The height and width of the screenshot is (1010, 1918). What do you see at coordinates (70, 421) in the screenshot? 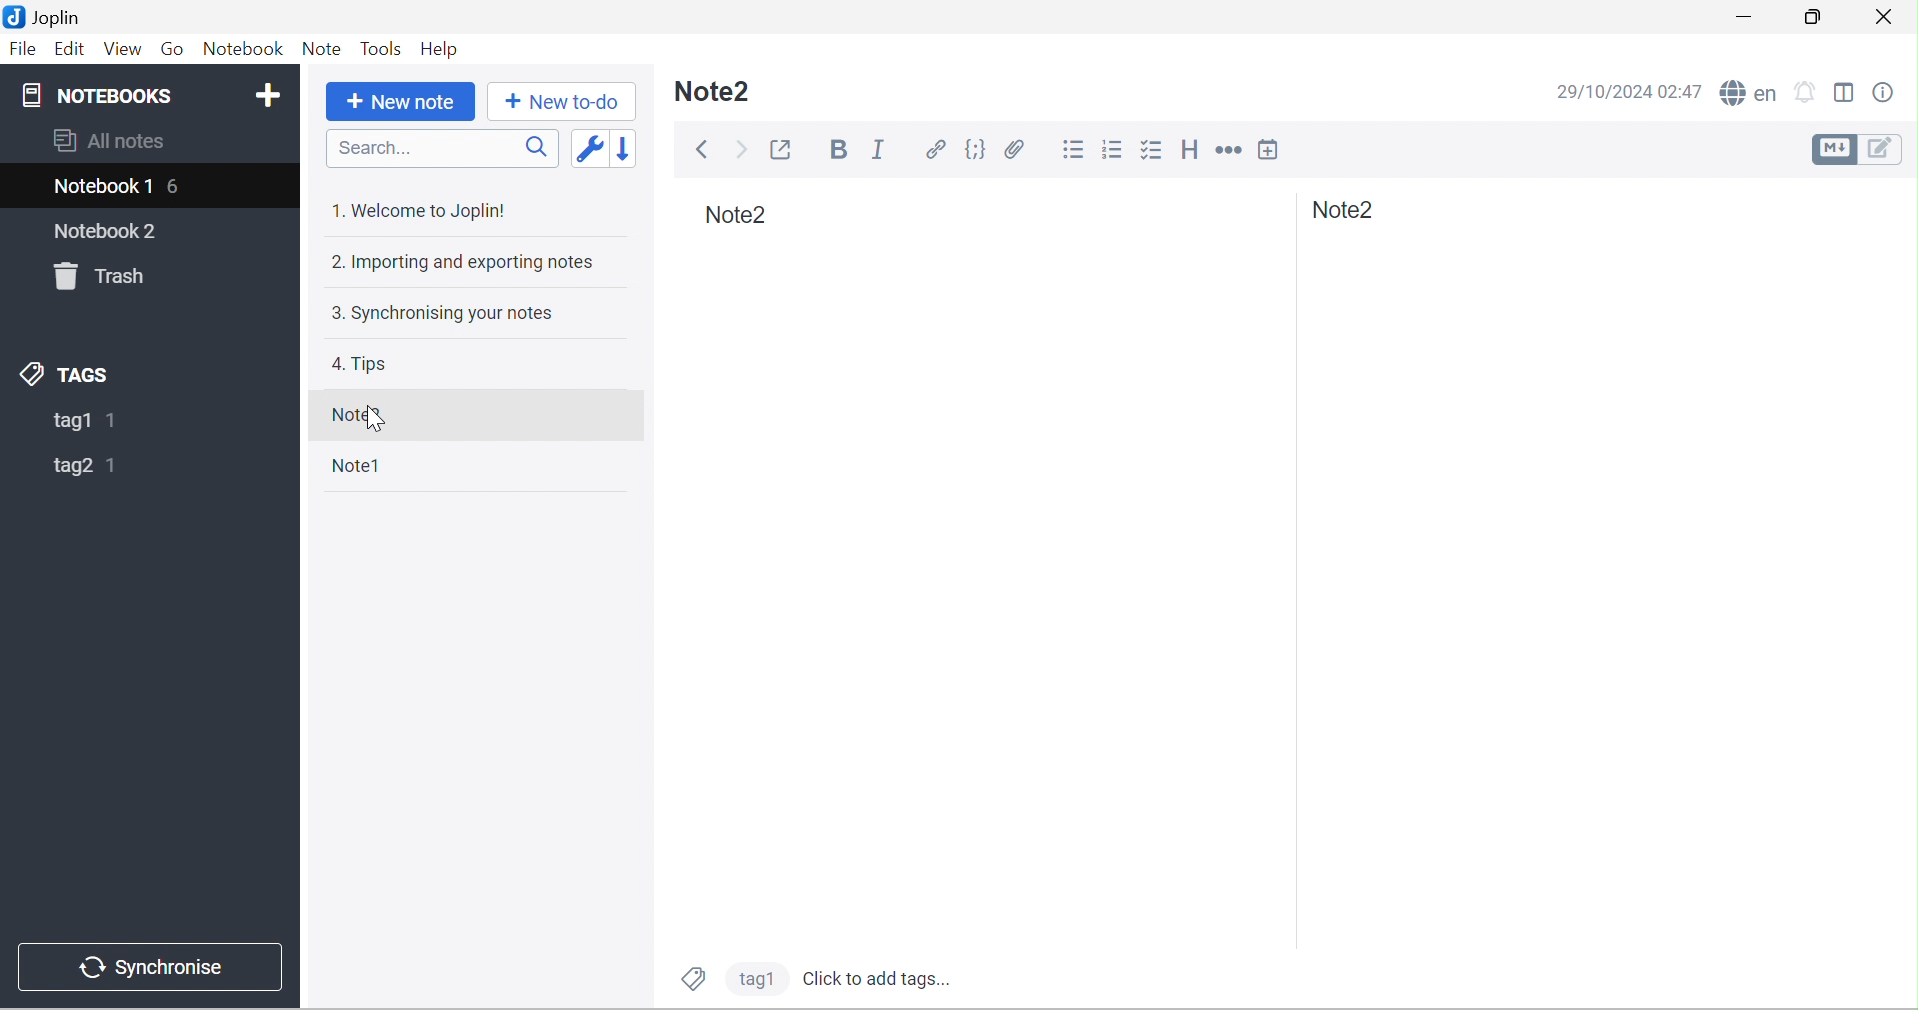
I see `tag1` at bounding box center [70, 421].